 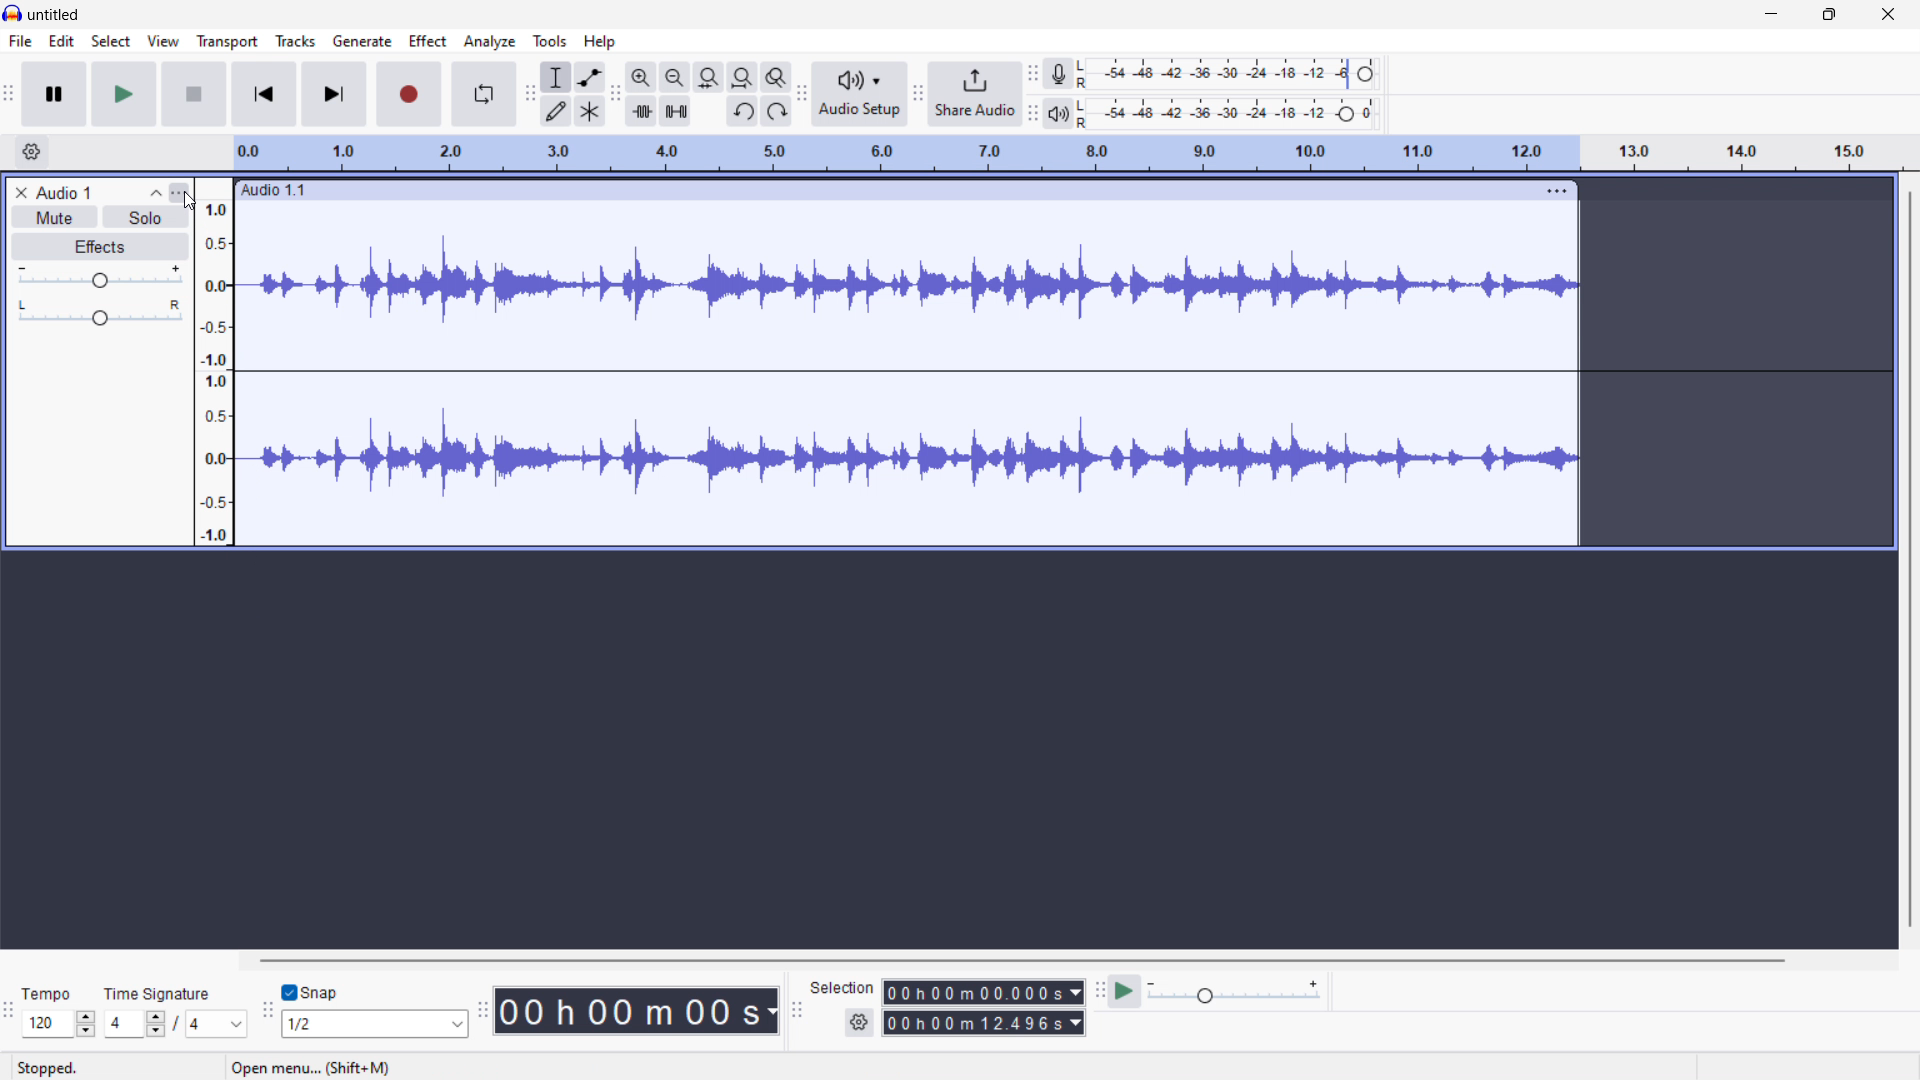 What do you see at coordinates (263, 94) in the screenshot?
I see `skip to start` at bounding box center [263, 94].